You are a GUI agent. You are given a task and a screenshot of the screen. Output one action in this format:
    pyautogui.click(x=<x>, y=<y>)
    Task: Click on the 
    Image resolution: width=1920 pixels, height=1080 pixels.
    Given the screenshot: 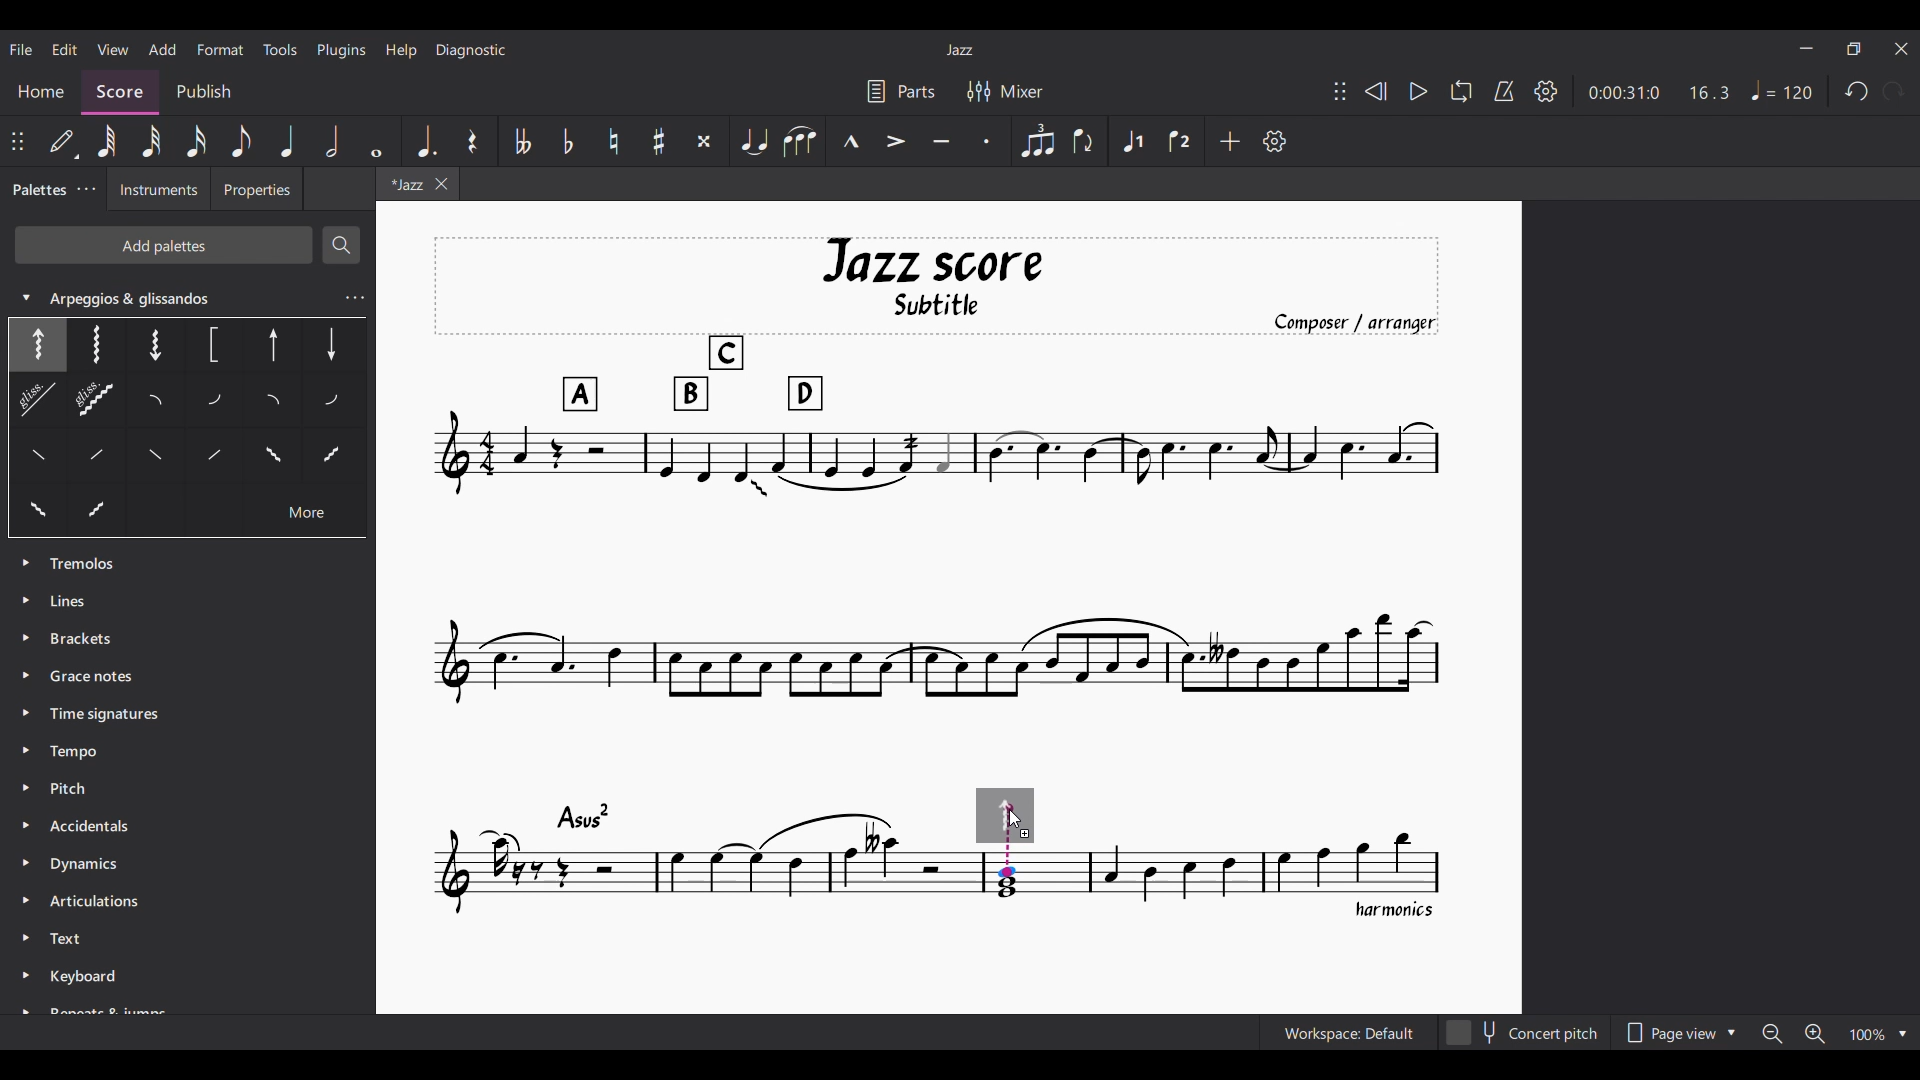 What is the action you would take?
    pyautogui.click(x=270, y=404)
    